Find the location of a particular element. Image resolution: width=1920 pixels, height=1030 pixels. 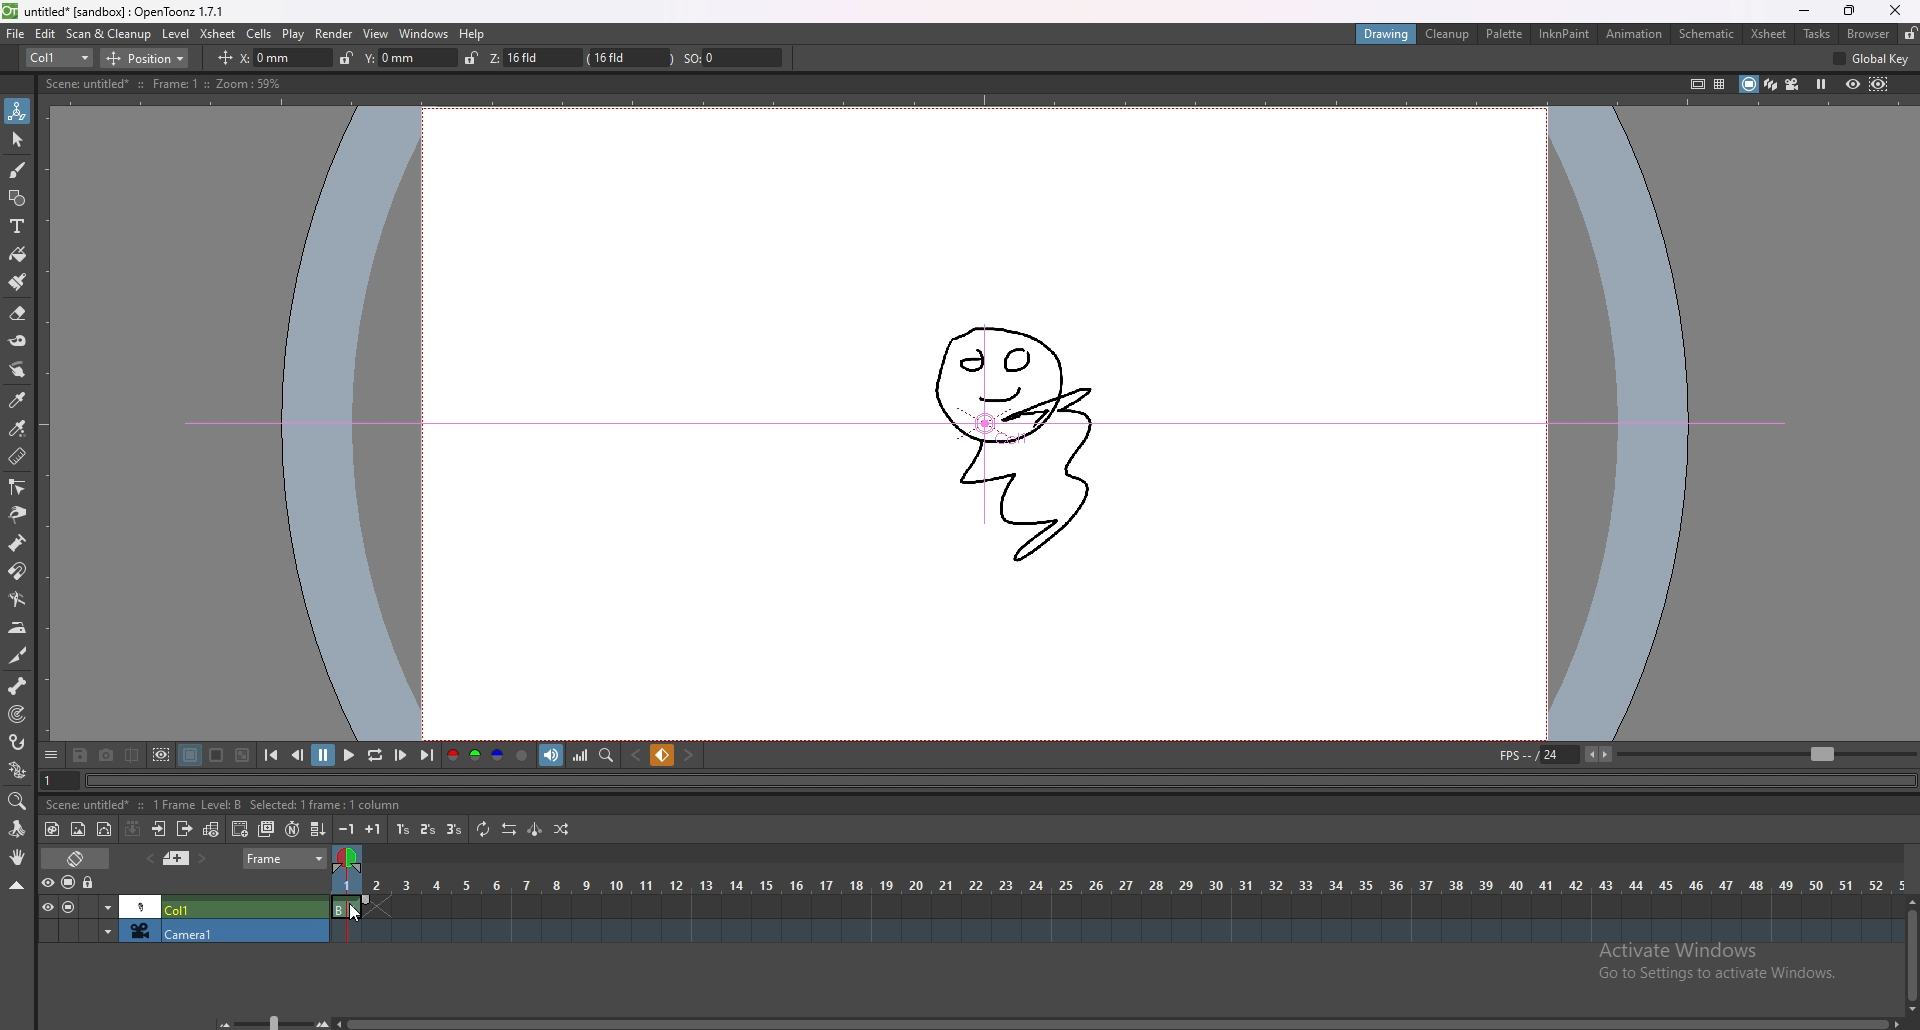

animation player is located at coordinates (1003, 781).